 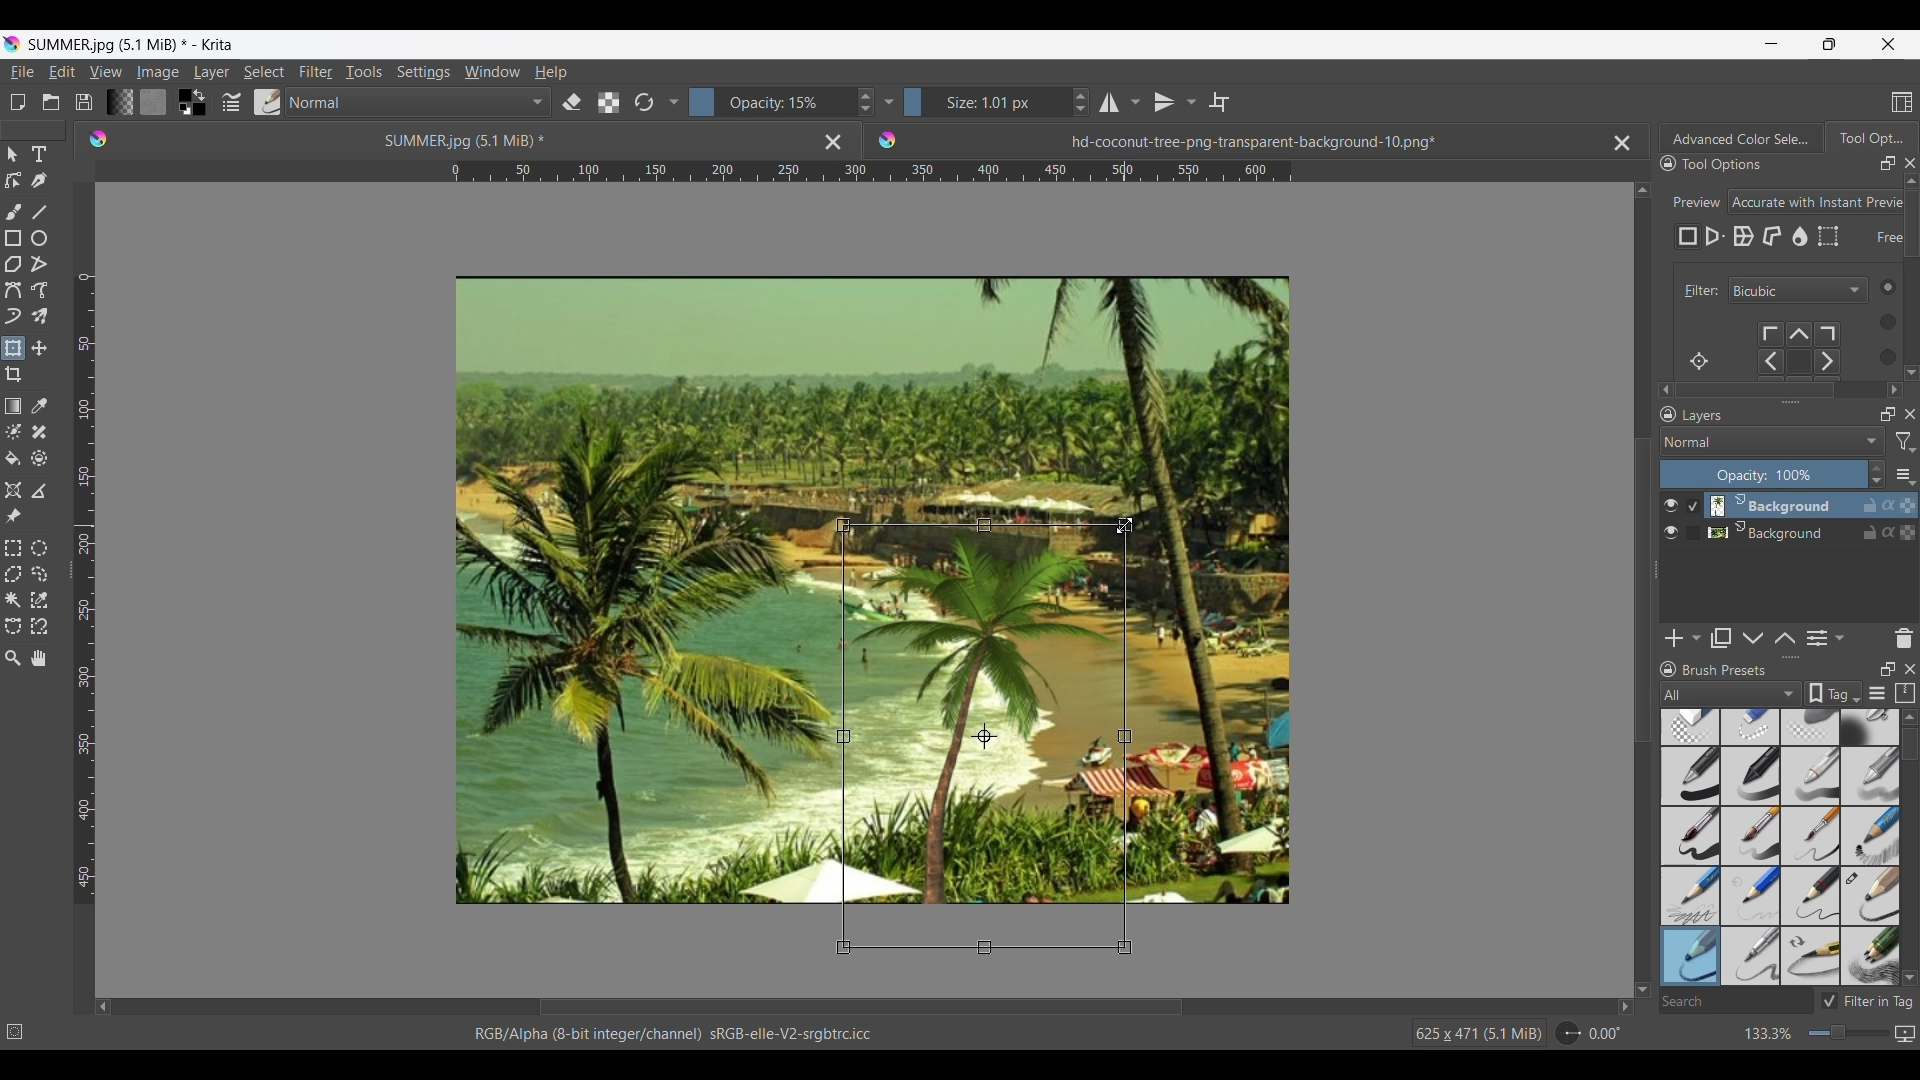 I want to click on Preview, so click(x=1693, y=196).